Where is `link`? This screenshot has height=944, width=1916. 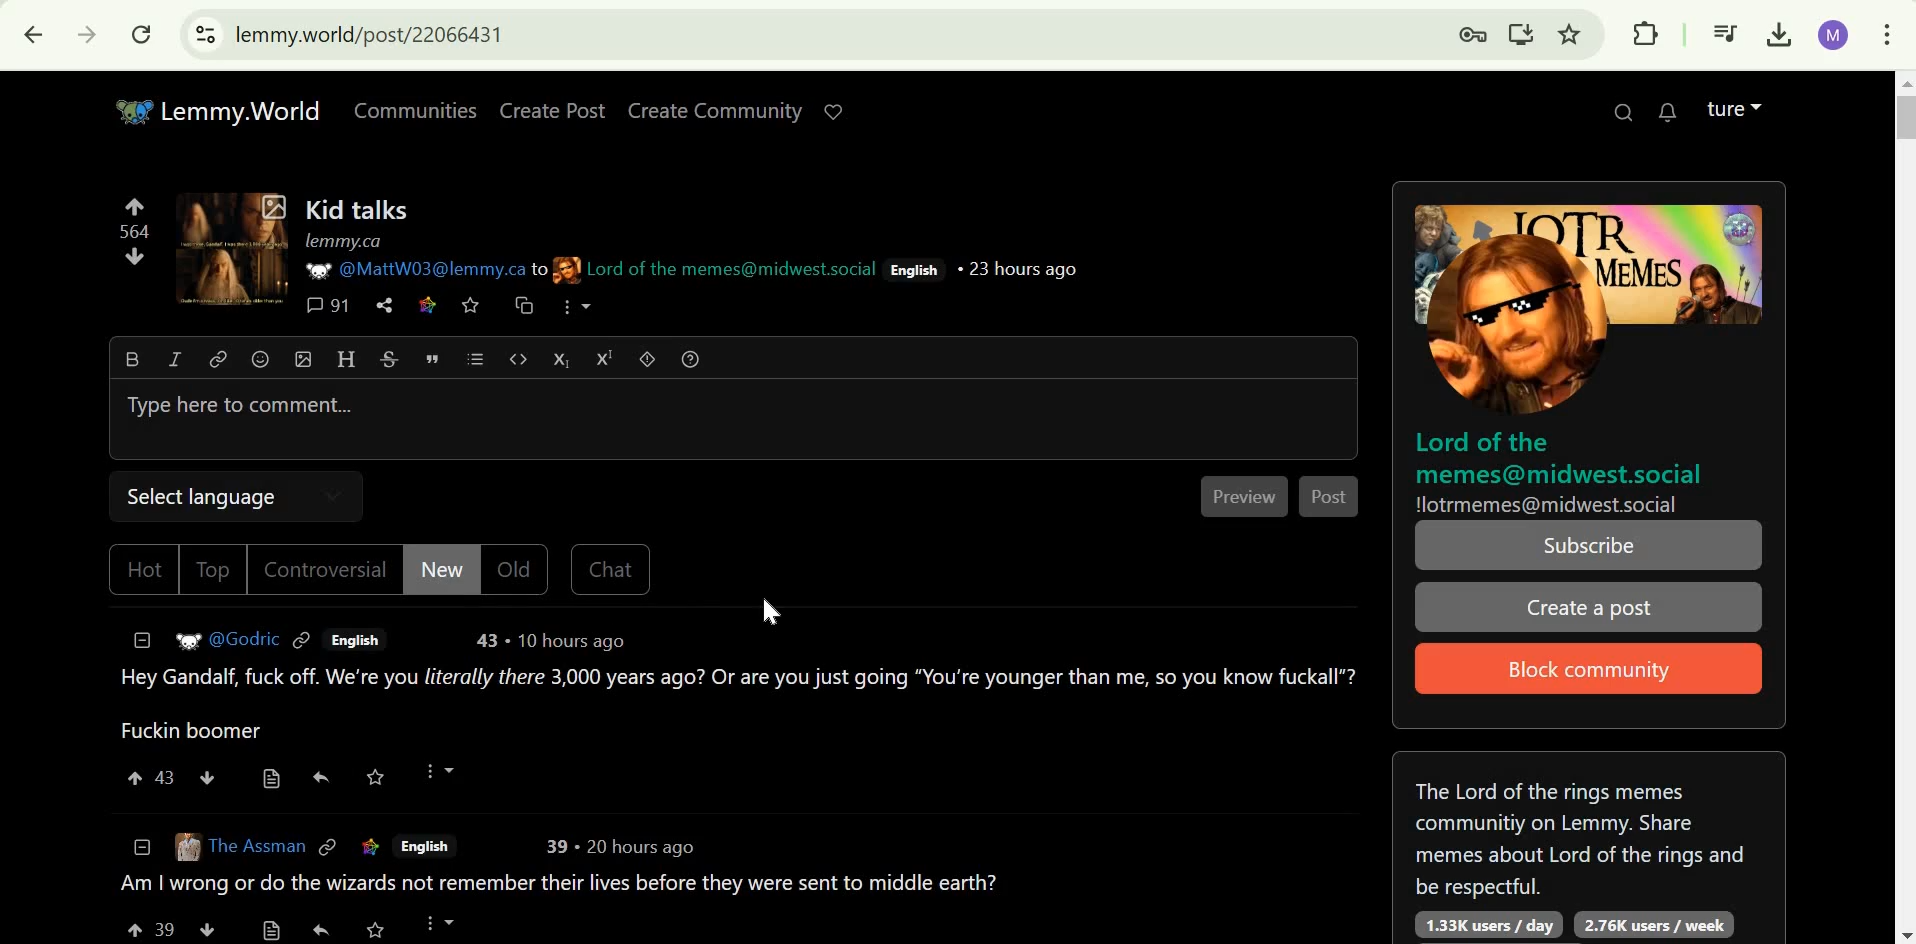
link is located at coordinates (376, 847).